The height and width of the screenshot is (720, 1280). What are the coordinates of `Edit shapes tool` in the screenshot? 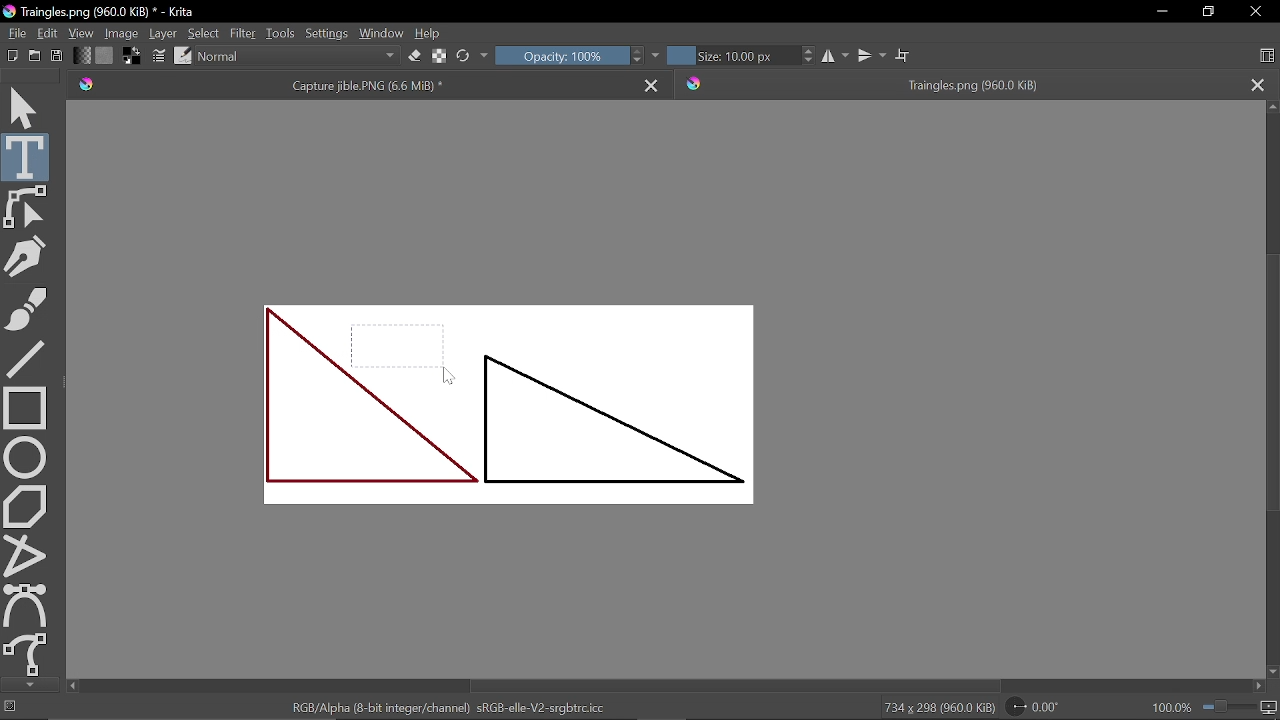 It's located at (26, 207).